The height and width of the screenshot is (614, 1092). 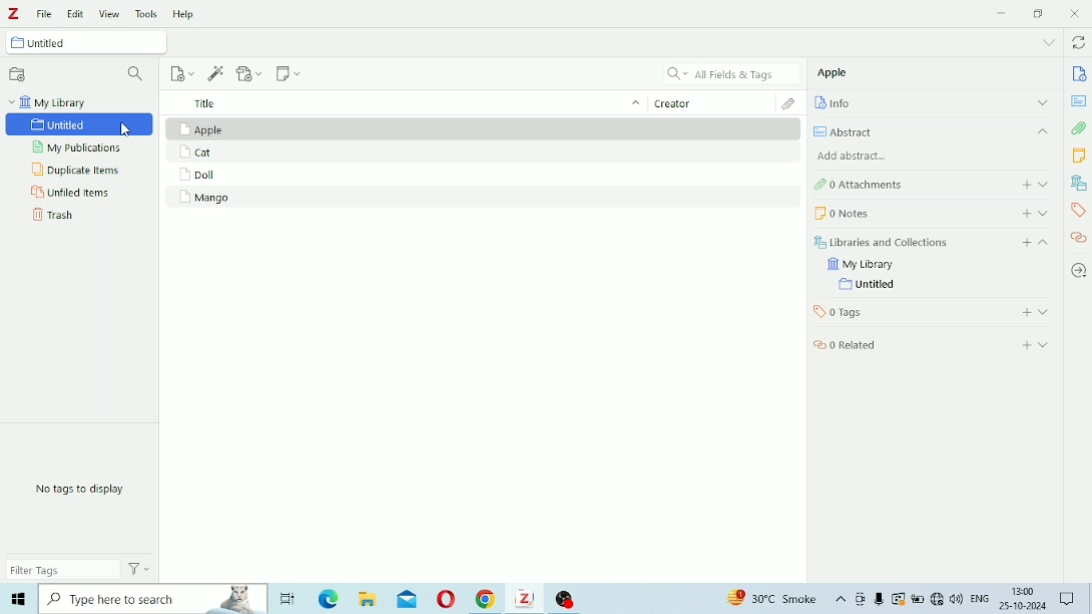 What do you see at coordinates (730, 73) in the screenshot?
I see `All Fields & Tags` at bounding box center [730, 73].